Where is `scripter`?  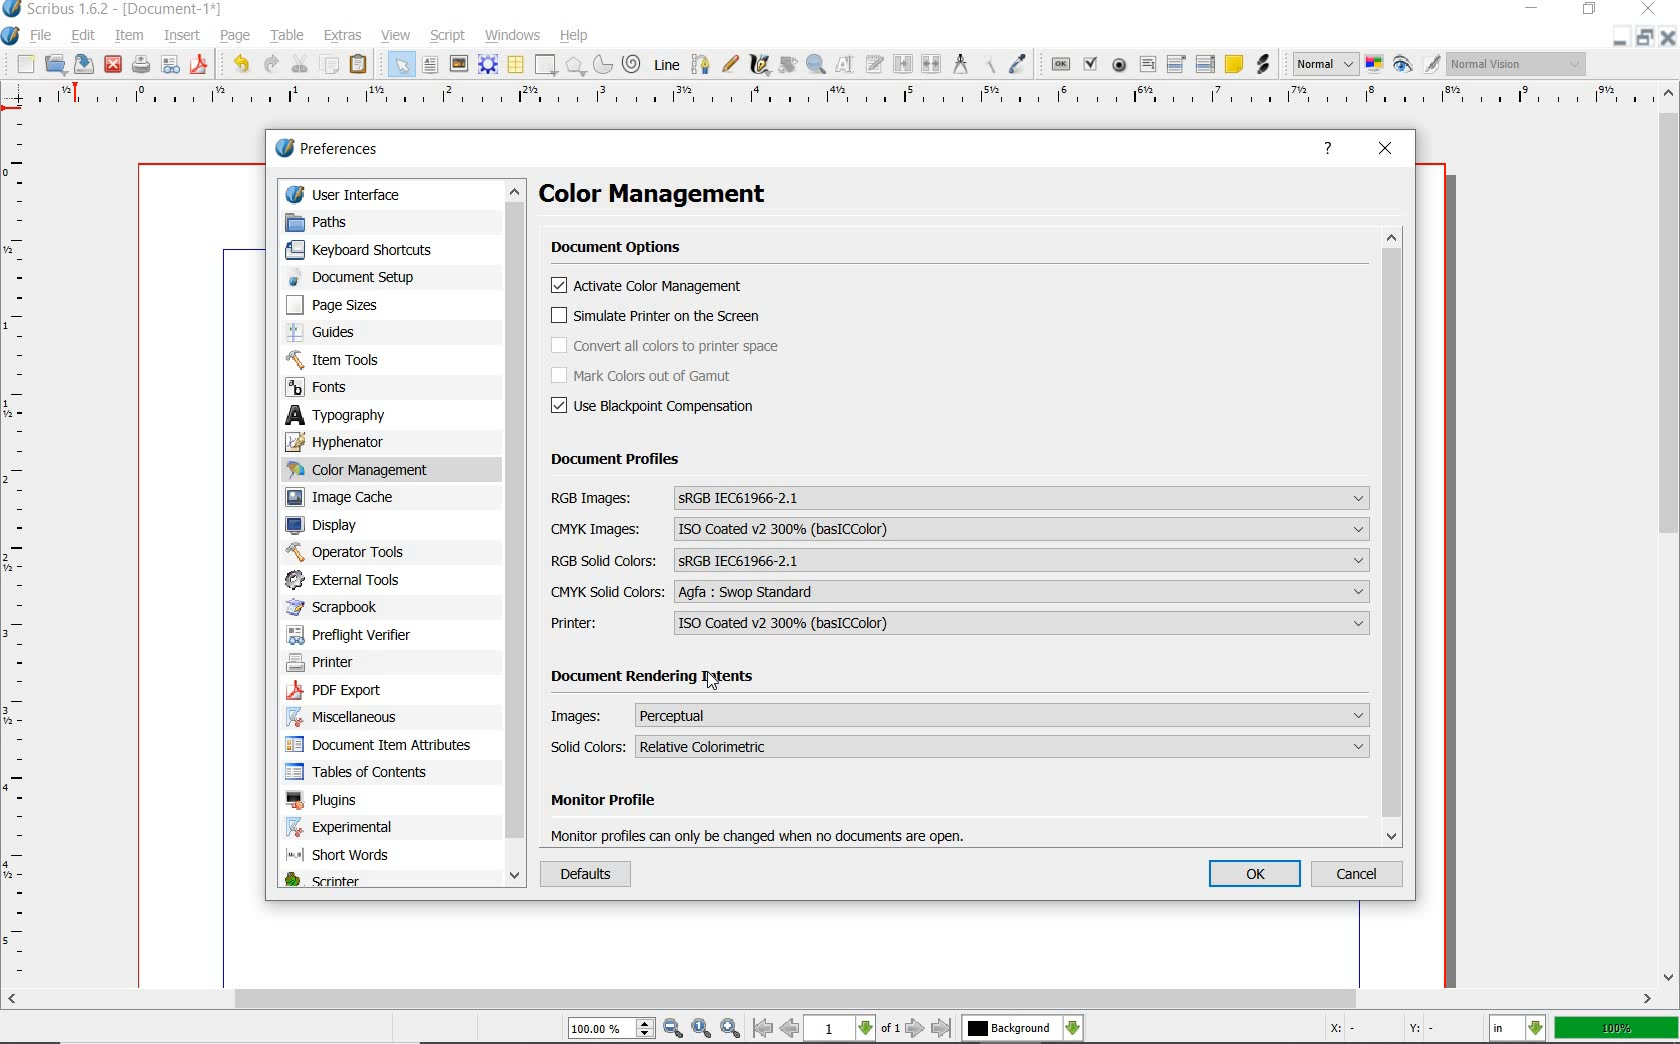 scripter is located at coordinates (345, 881).